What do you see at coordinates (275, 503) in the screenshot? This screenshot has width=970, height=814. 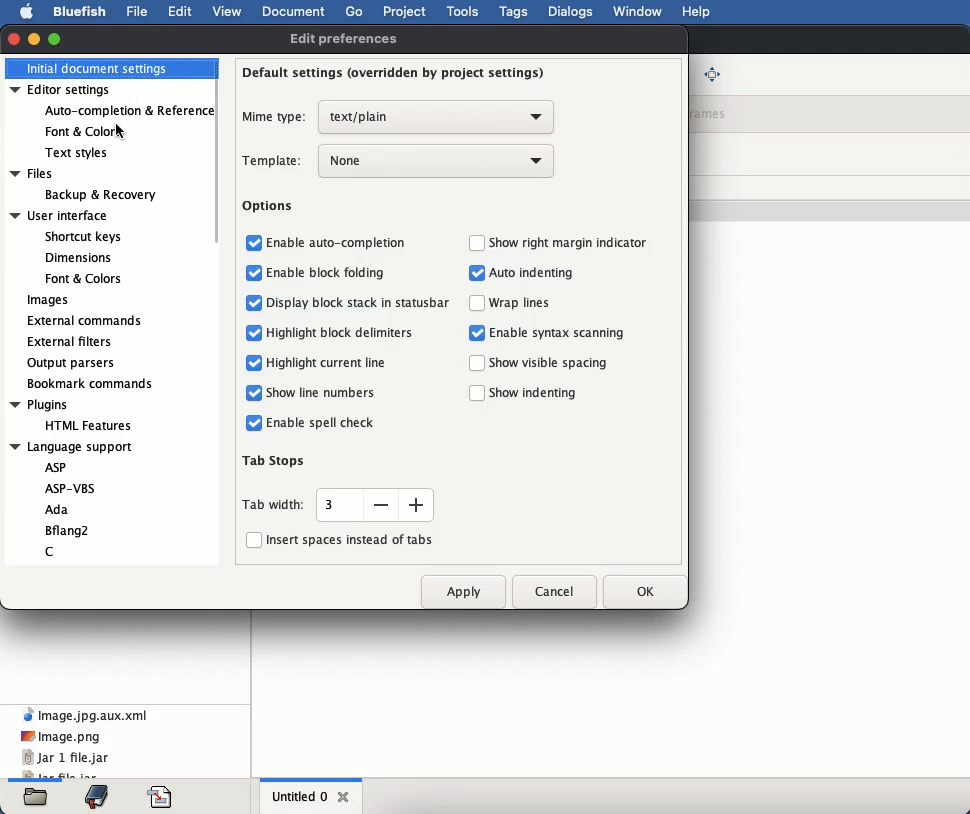 I see `tab width` at bounding box center [275, 503].